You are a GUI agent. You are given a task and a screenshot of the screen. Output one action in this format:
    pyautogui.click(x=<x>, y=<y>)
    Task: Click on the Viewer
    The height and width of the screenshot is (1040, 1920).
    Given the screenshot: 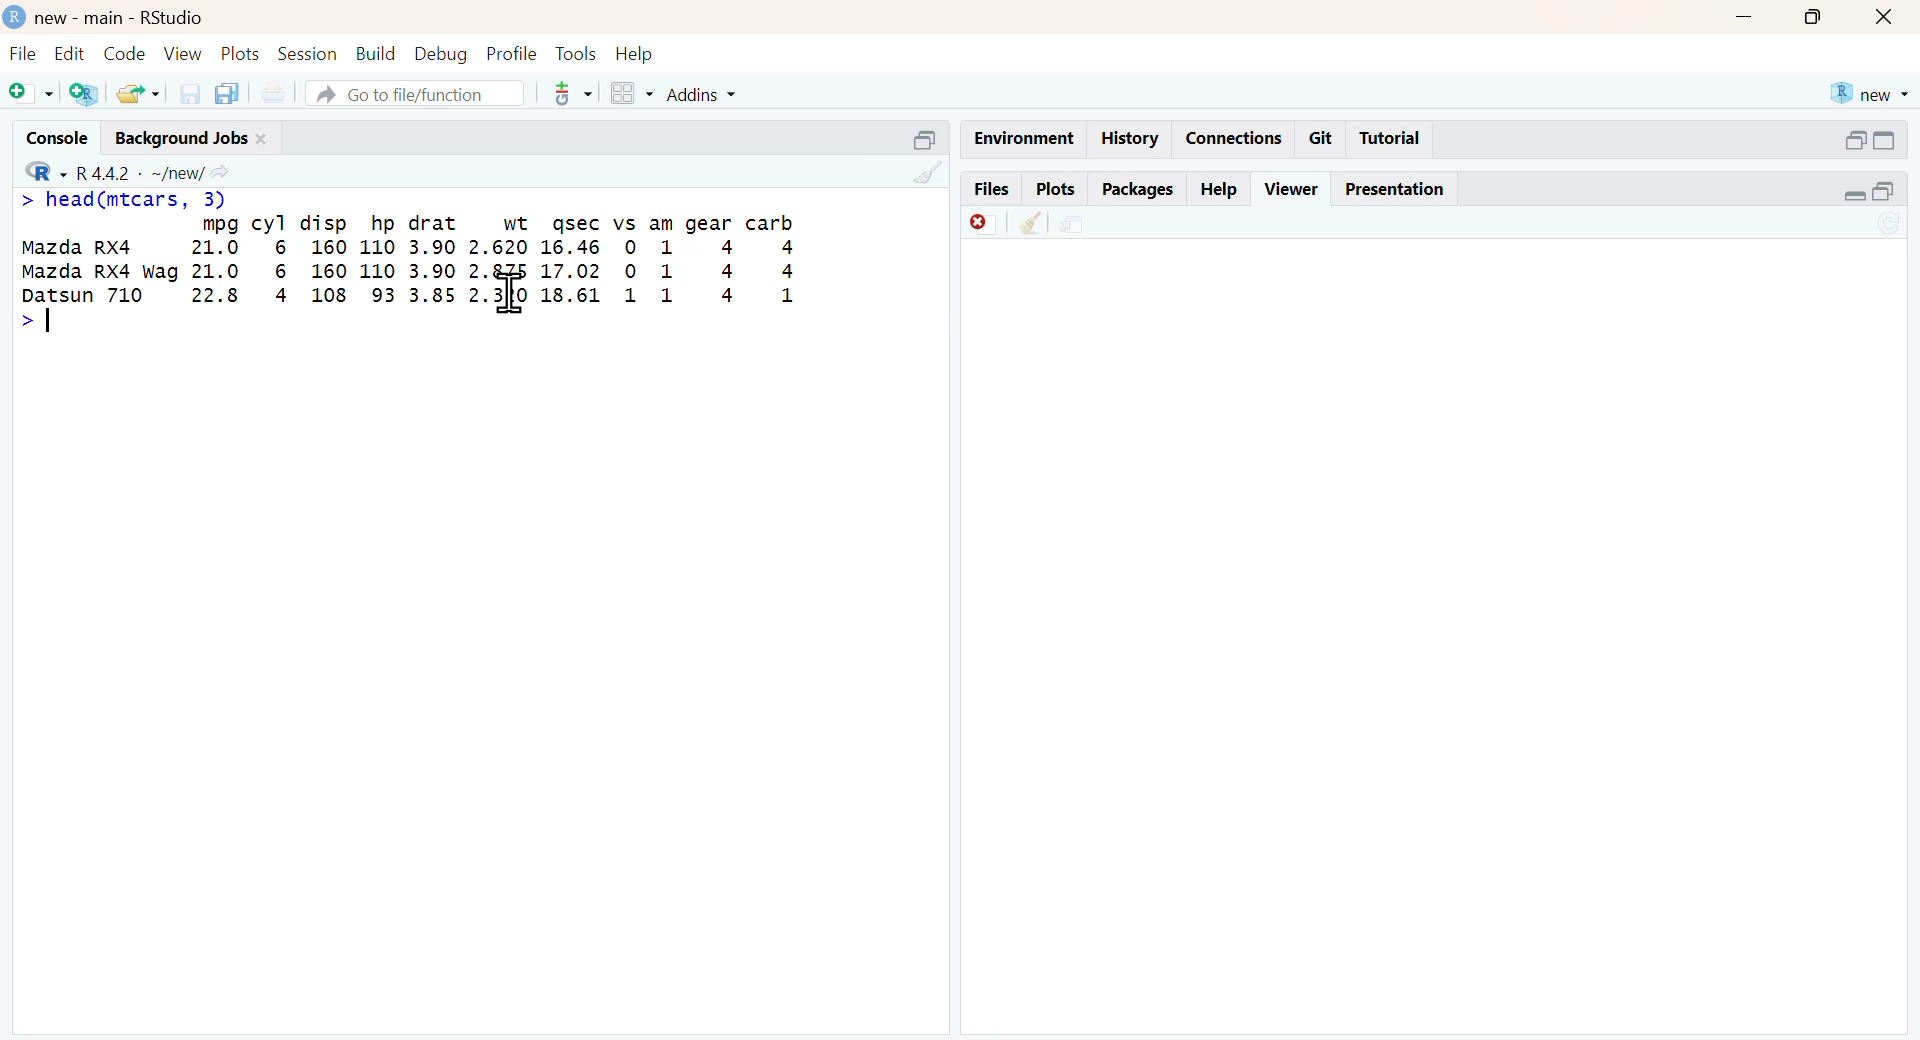 What is the action you would take?
    pyautogui.click(x=1291, y=186)
    